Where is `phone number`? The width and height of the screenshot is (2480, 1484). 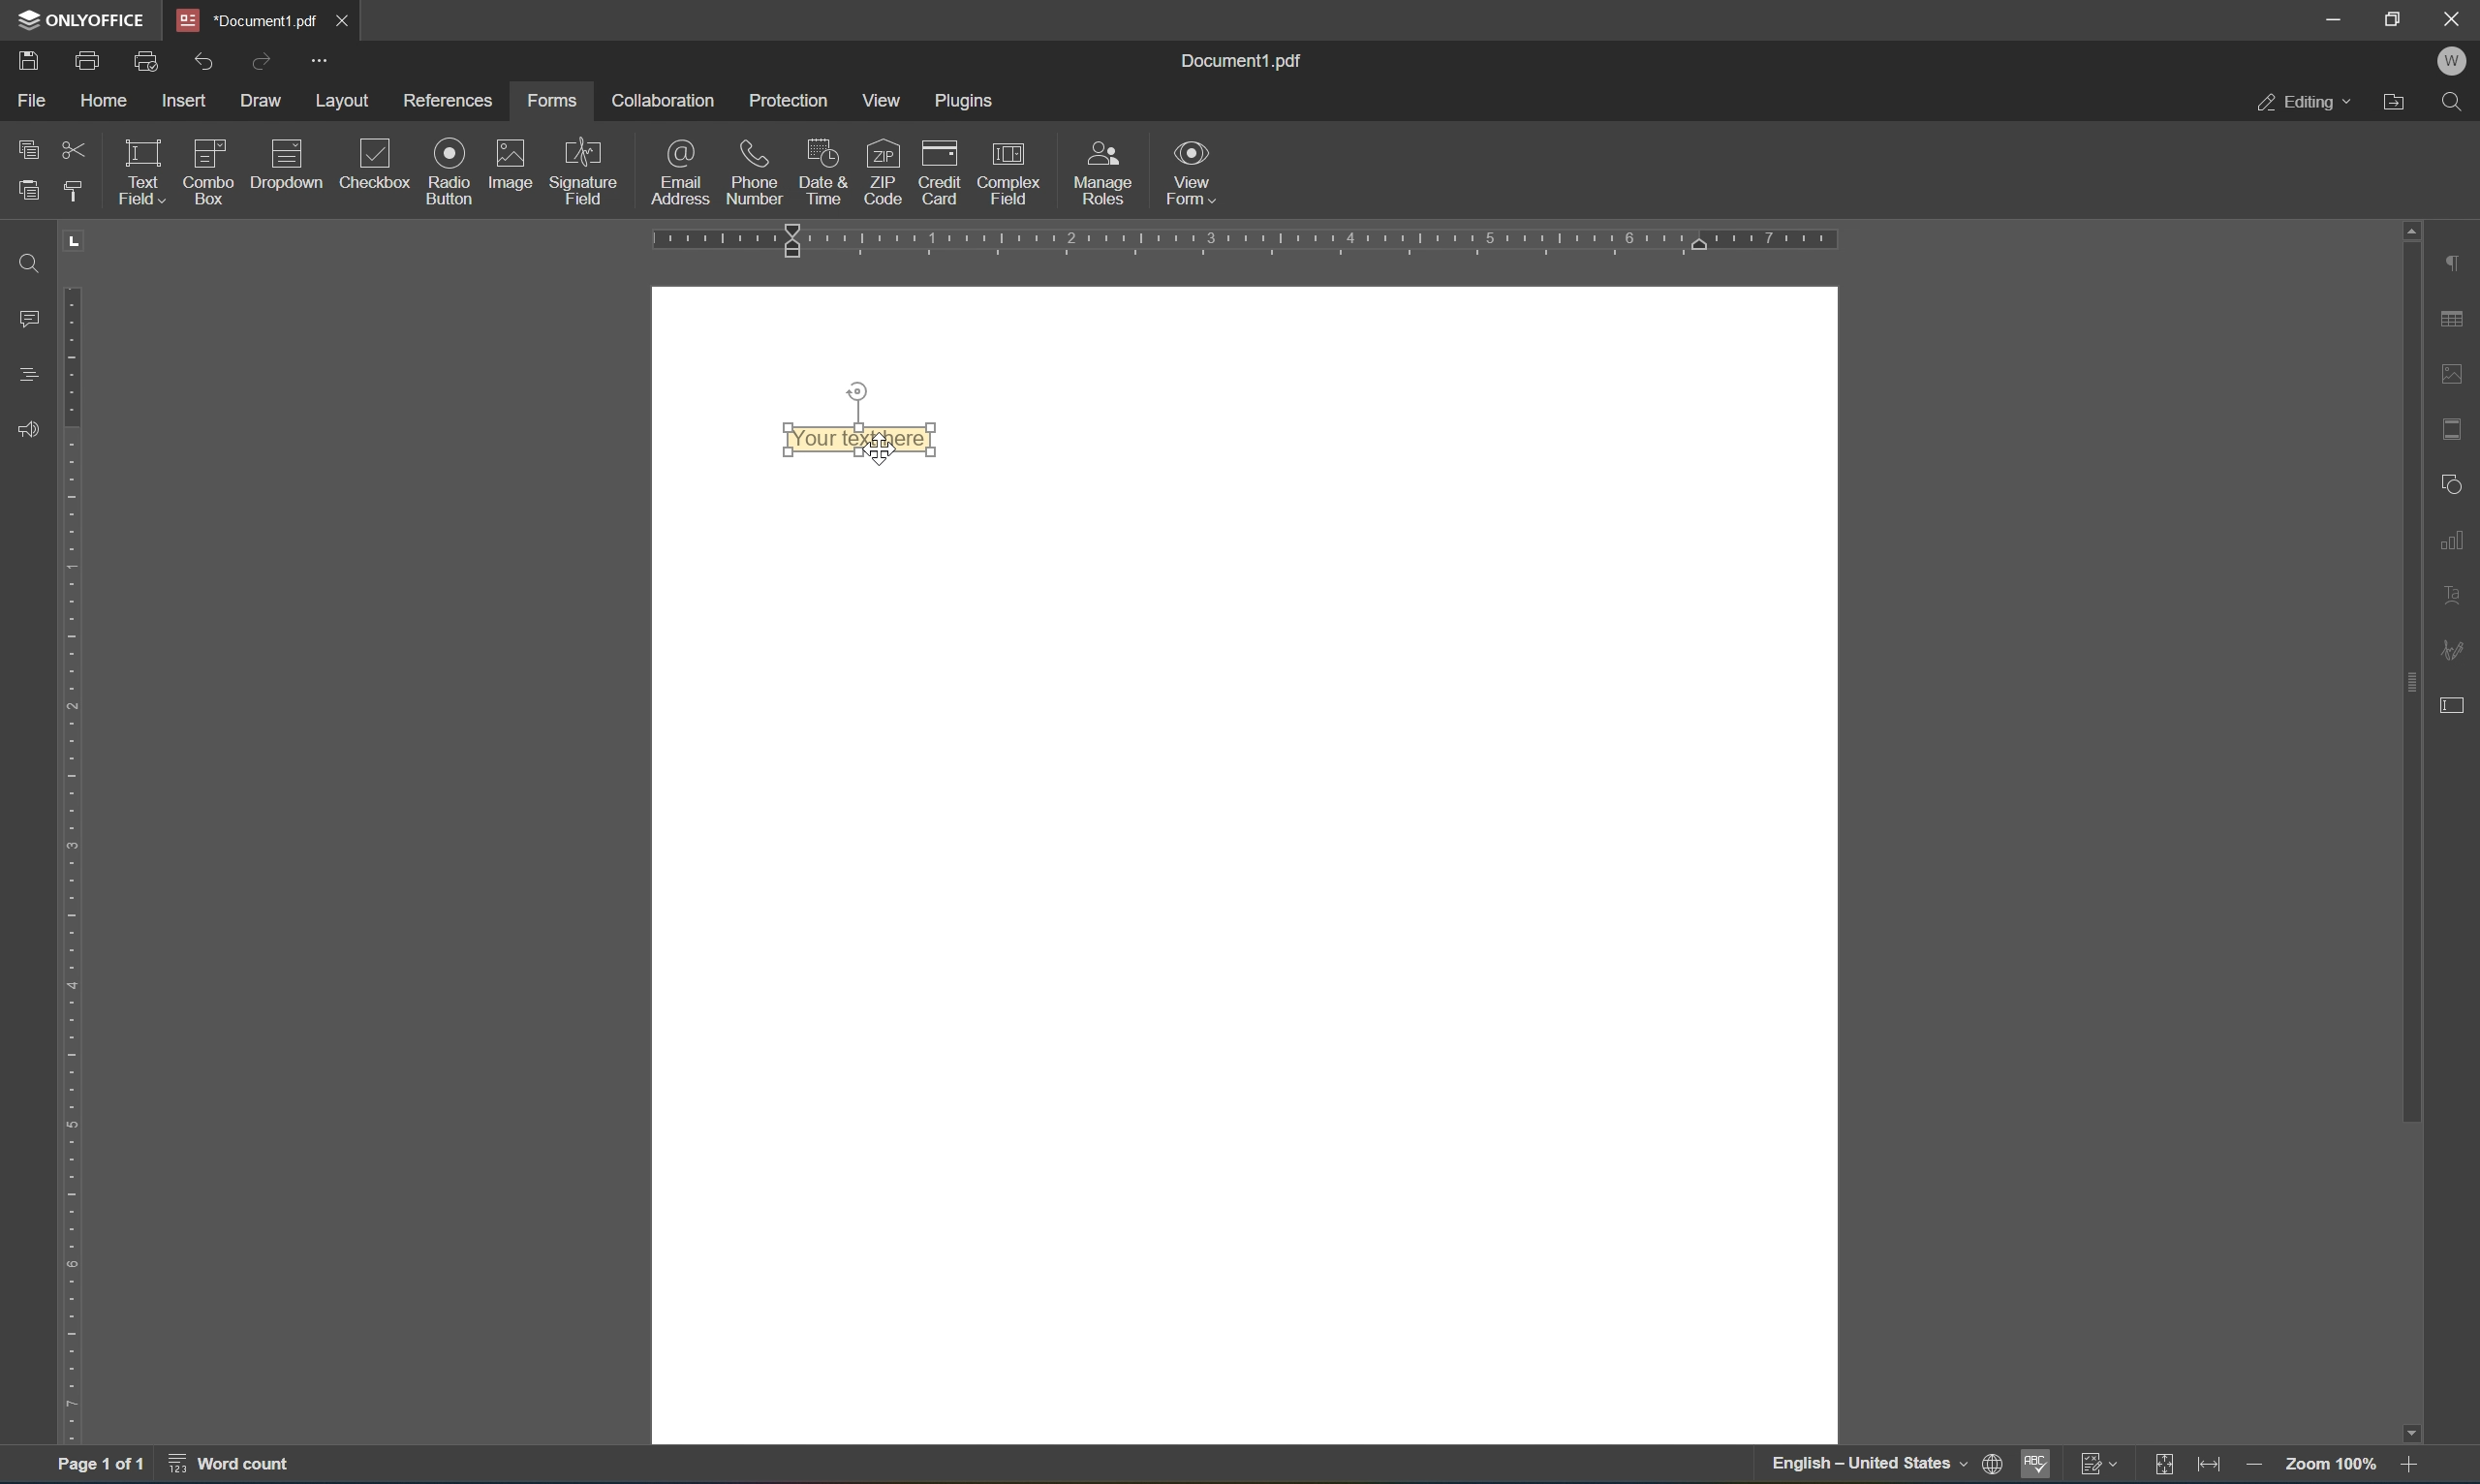
phone number is located at coordinates (752, 170).